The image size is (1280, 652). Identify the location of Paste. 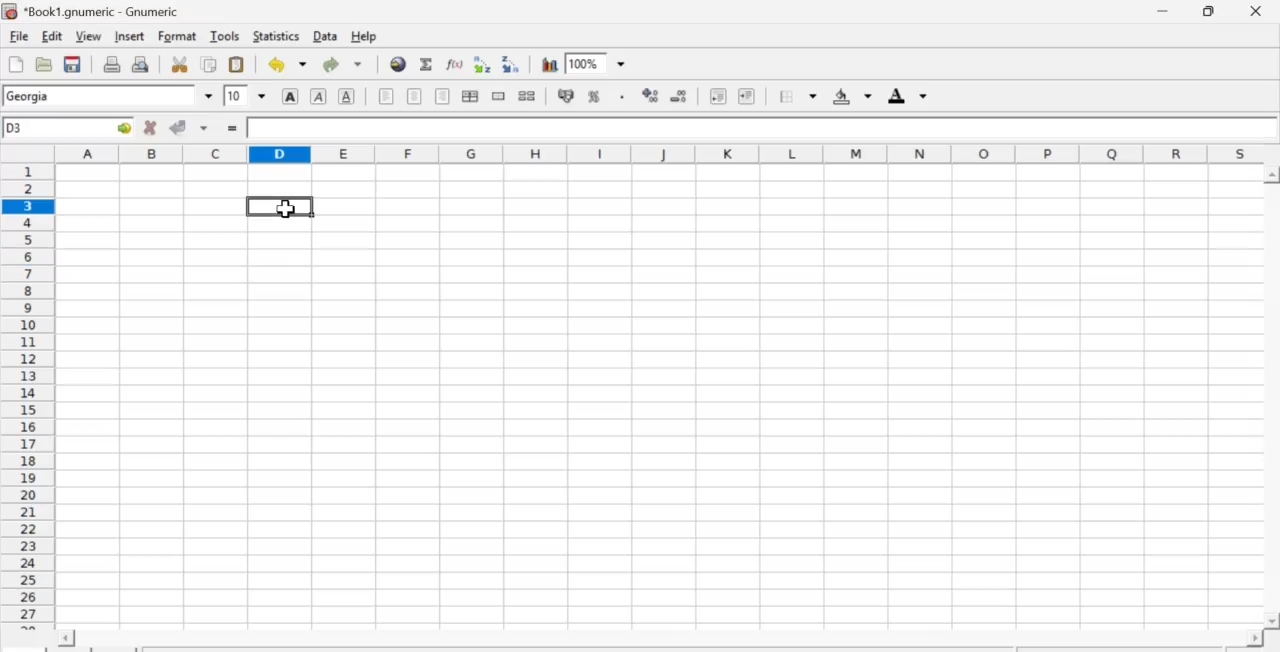
(237, 66).